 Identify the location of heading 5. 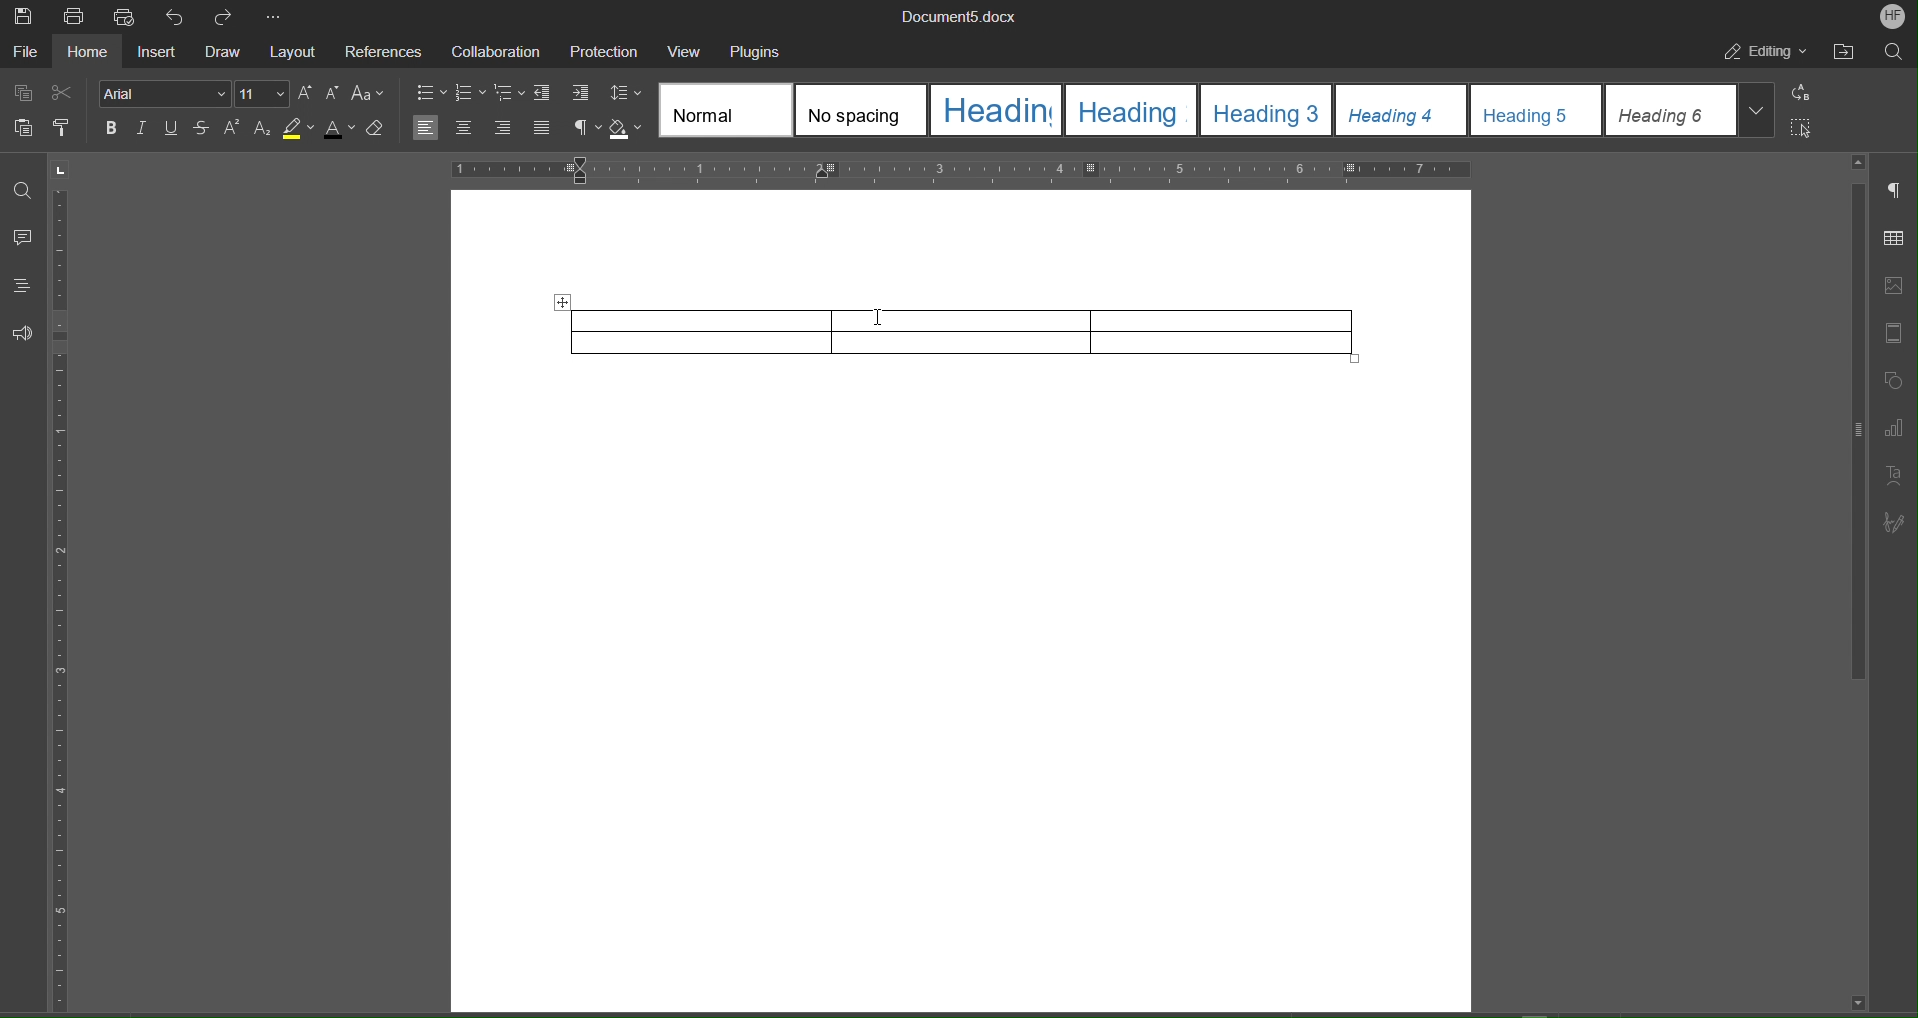
(1537, 110).